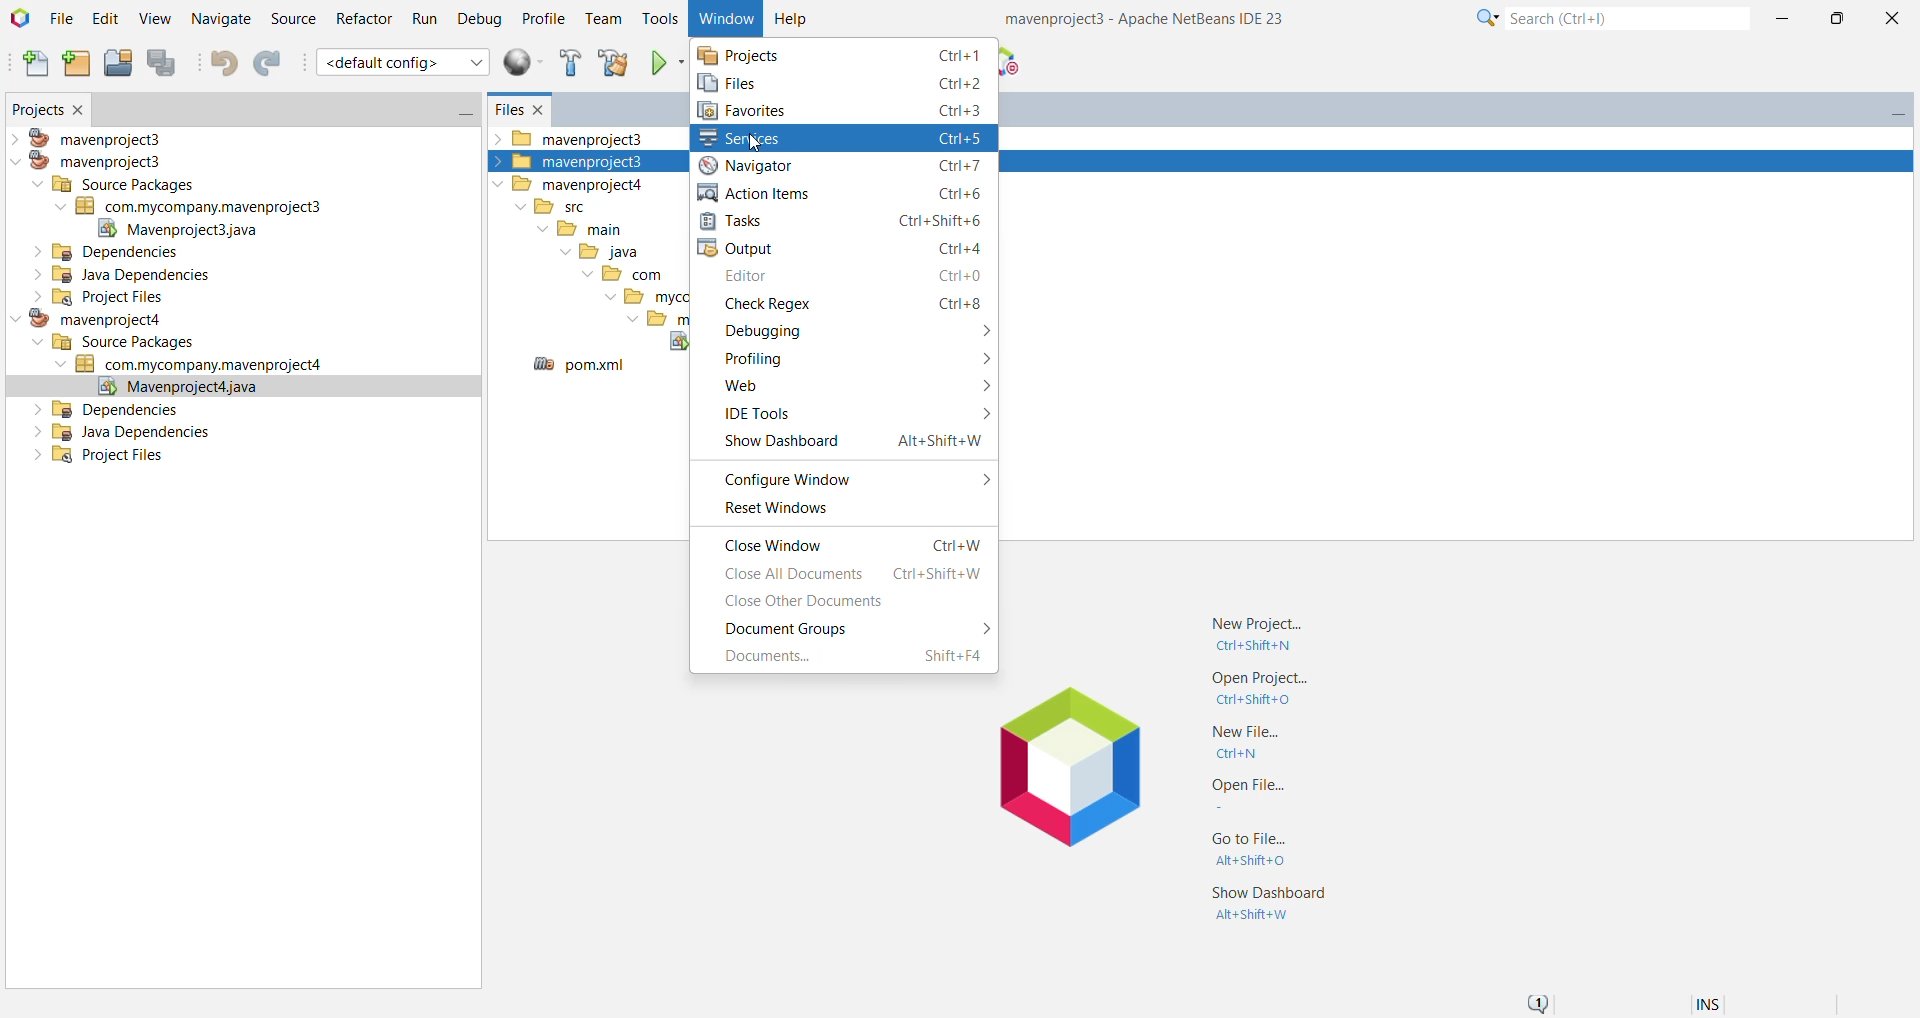  What do you see at coordinates (851, 278) in the screenshot?
I see `Editor` at bounding box center [851, 278].